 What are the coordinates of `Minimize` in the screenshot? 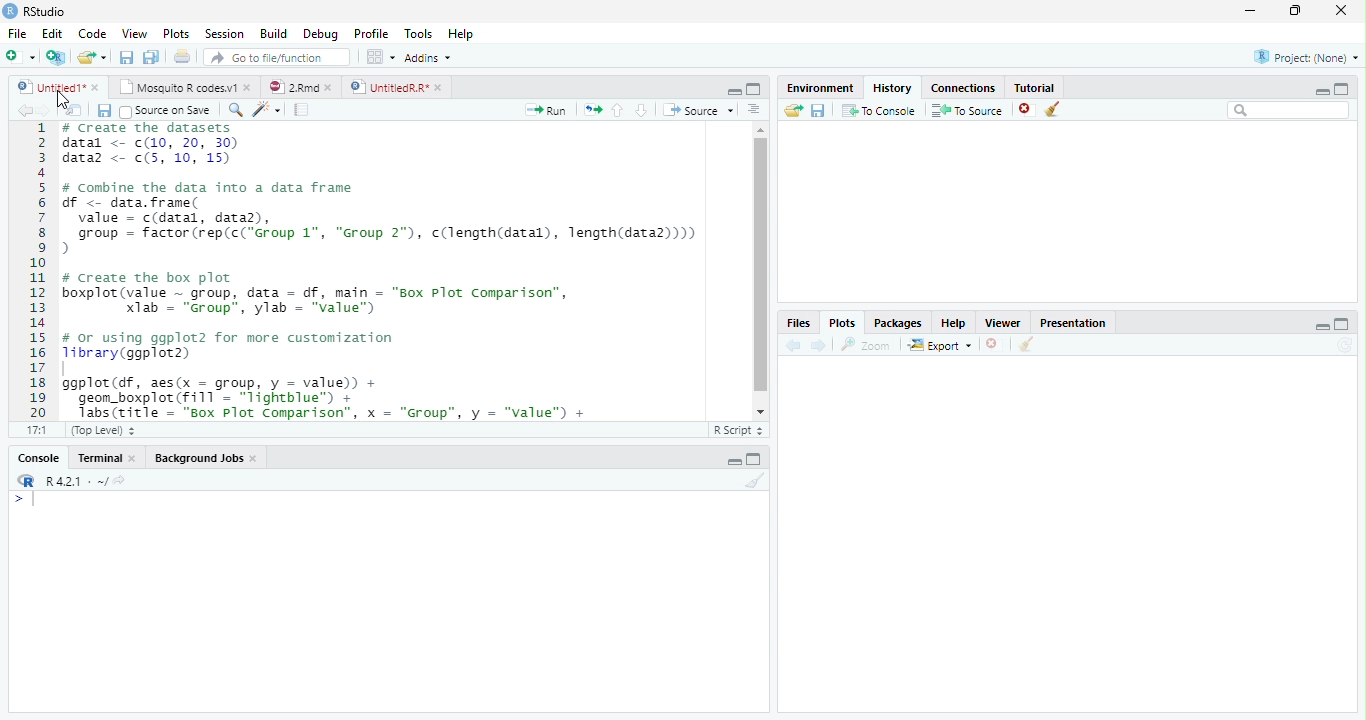 It's located at (1321, 326).